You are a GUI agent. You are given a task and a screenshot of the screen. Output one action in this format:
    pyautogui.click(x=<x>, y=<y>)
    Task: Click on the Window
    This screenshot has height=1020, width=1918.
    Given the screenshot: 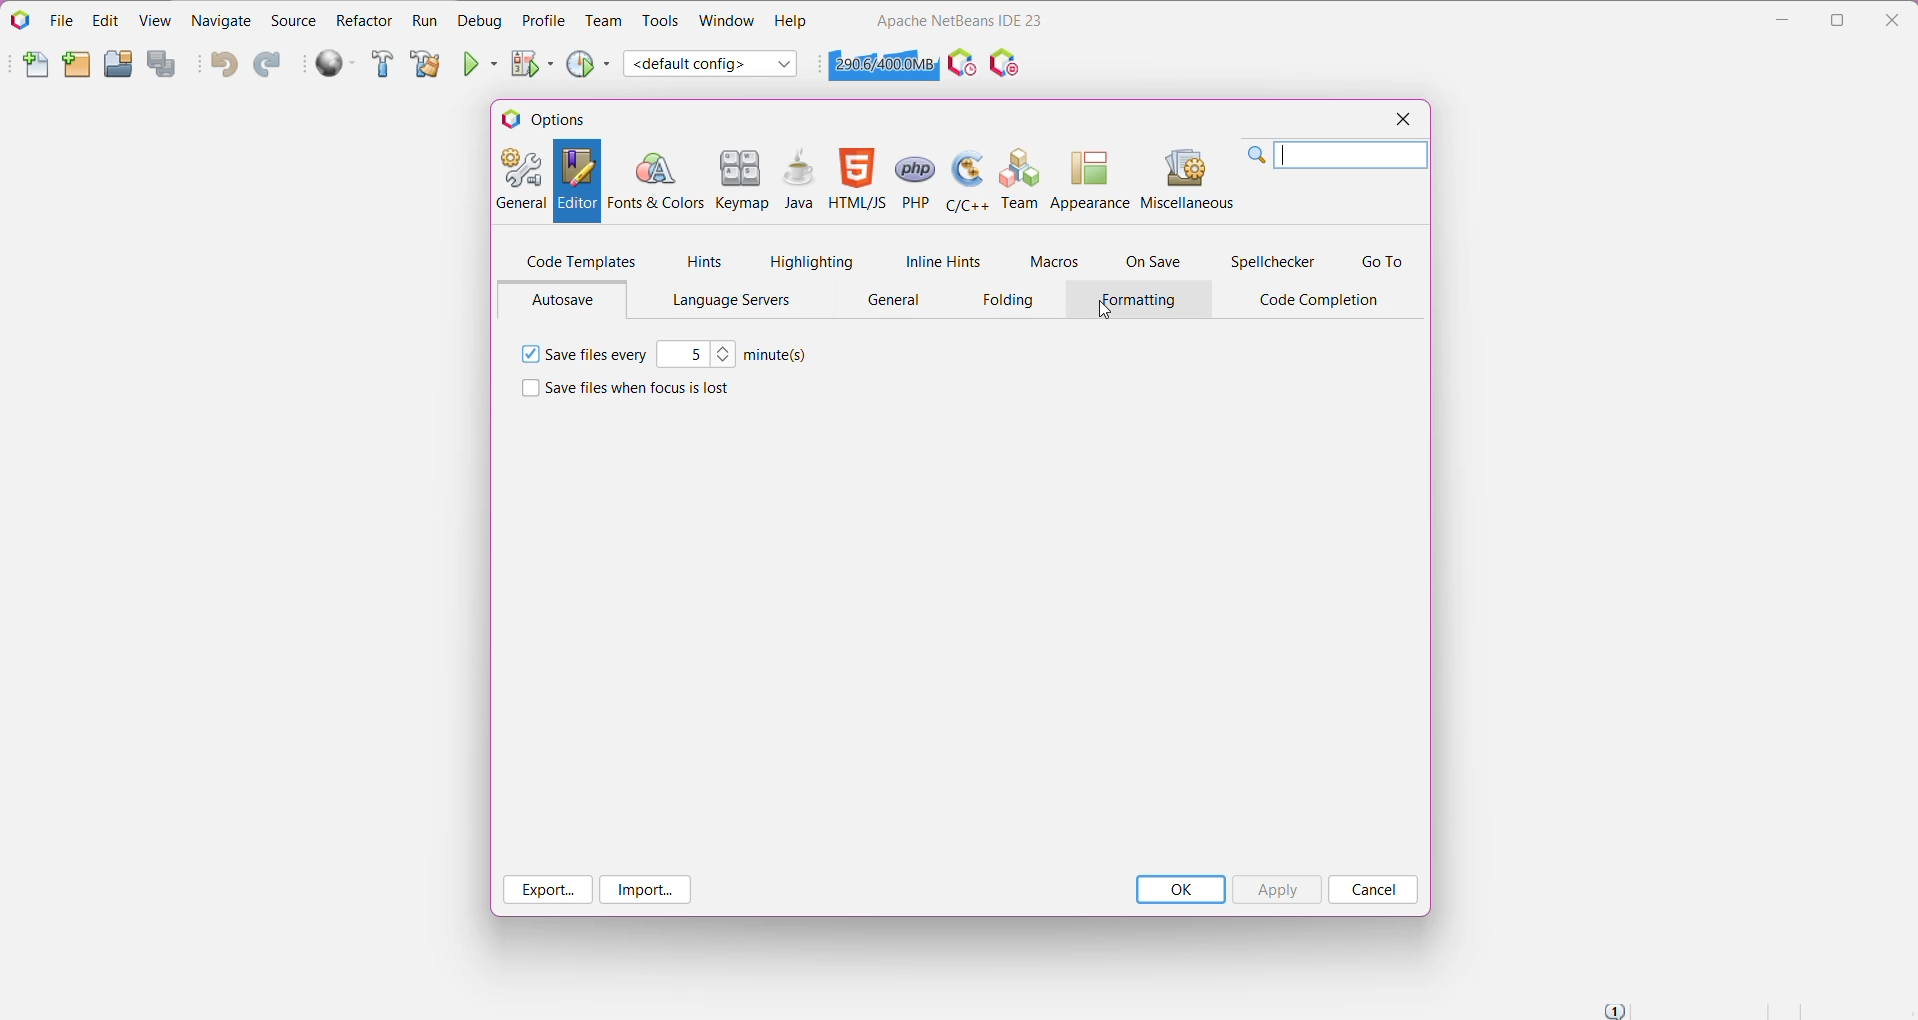 What is the action you would take?
    pyautogui.click(x=725, y=20)
    